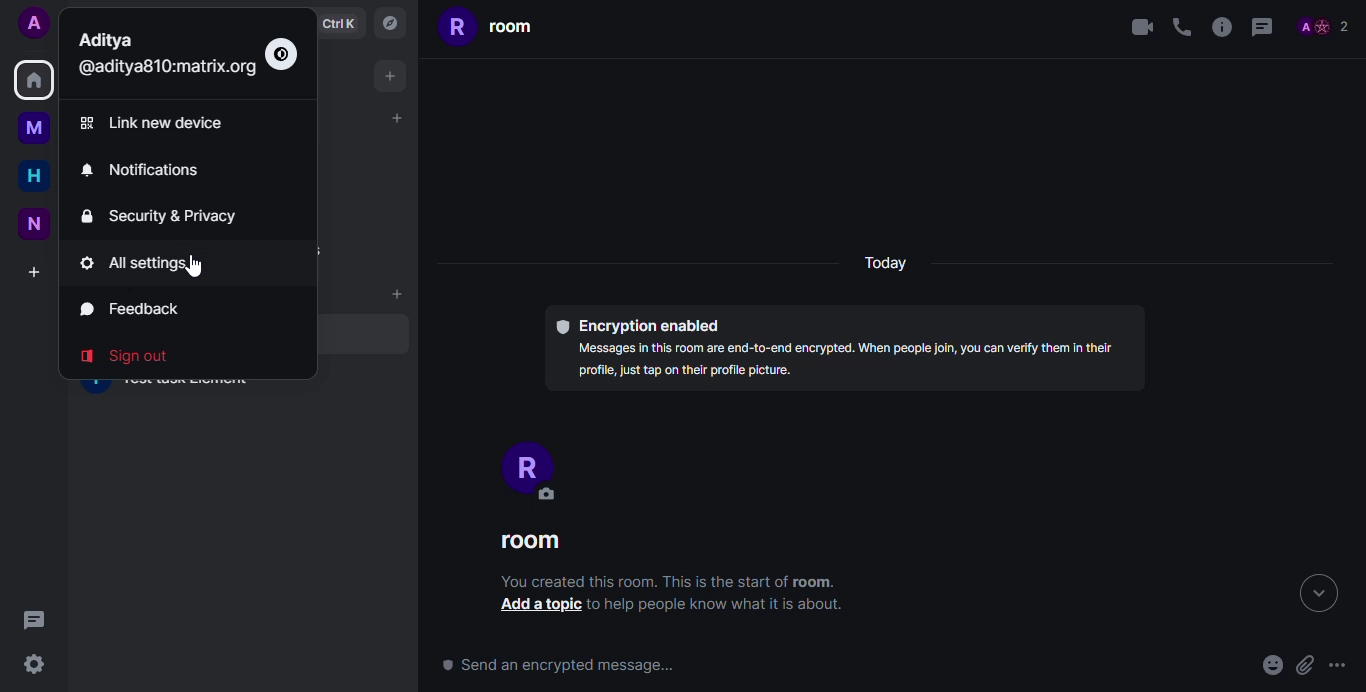 Image resolution: width=1366 pixels, height=692 pixels. I want to click on add, so click(393, 117).